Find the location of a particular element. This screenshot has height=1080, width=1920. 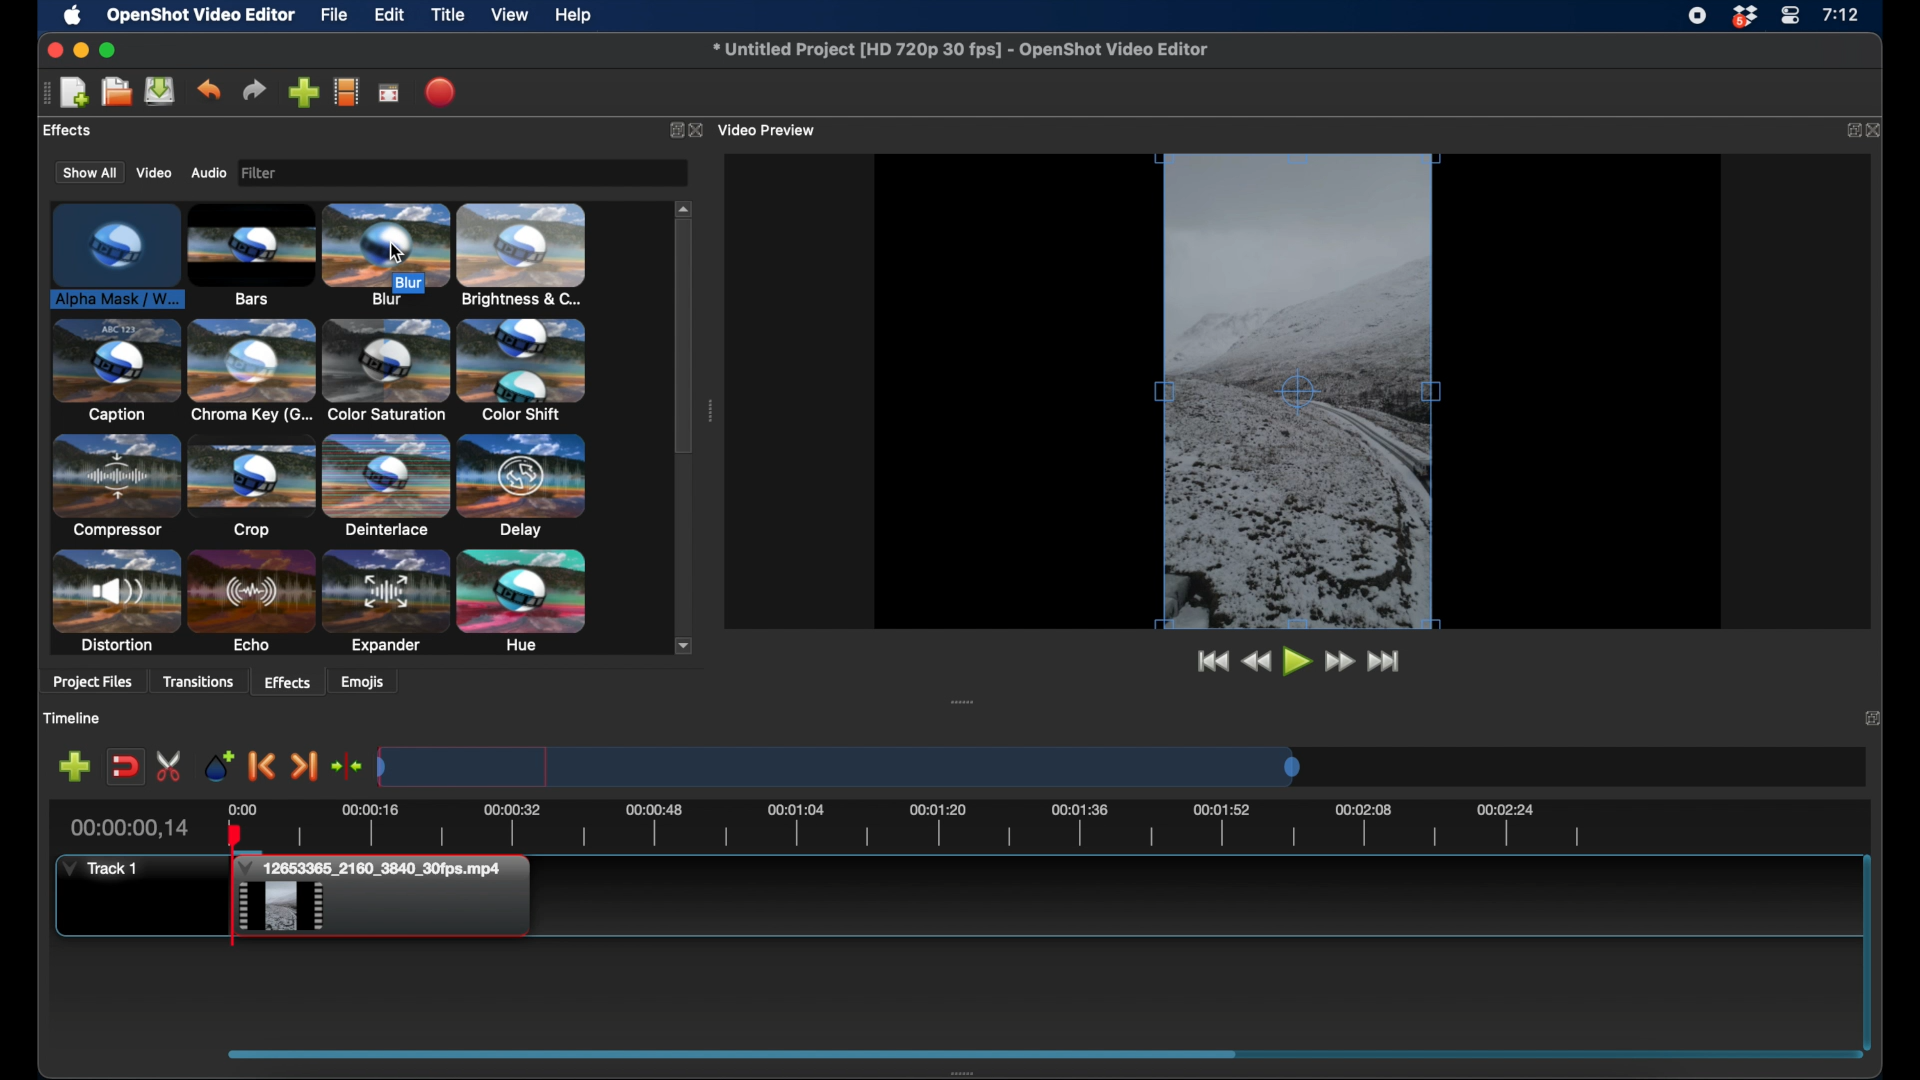

filter is located at coordinates (320, 173).